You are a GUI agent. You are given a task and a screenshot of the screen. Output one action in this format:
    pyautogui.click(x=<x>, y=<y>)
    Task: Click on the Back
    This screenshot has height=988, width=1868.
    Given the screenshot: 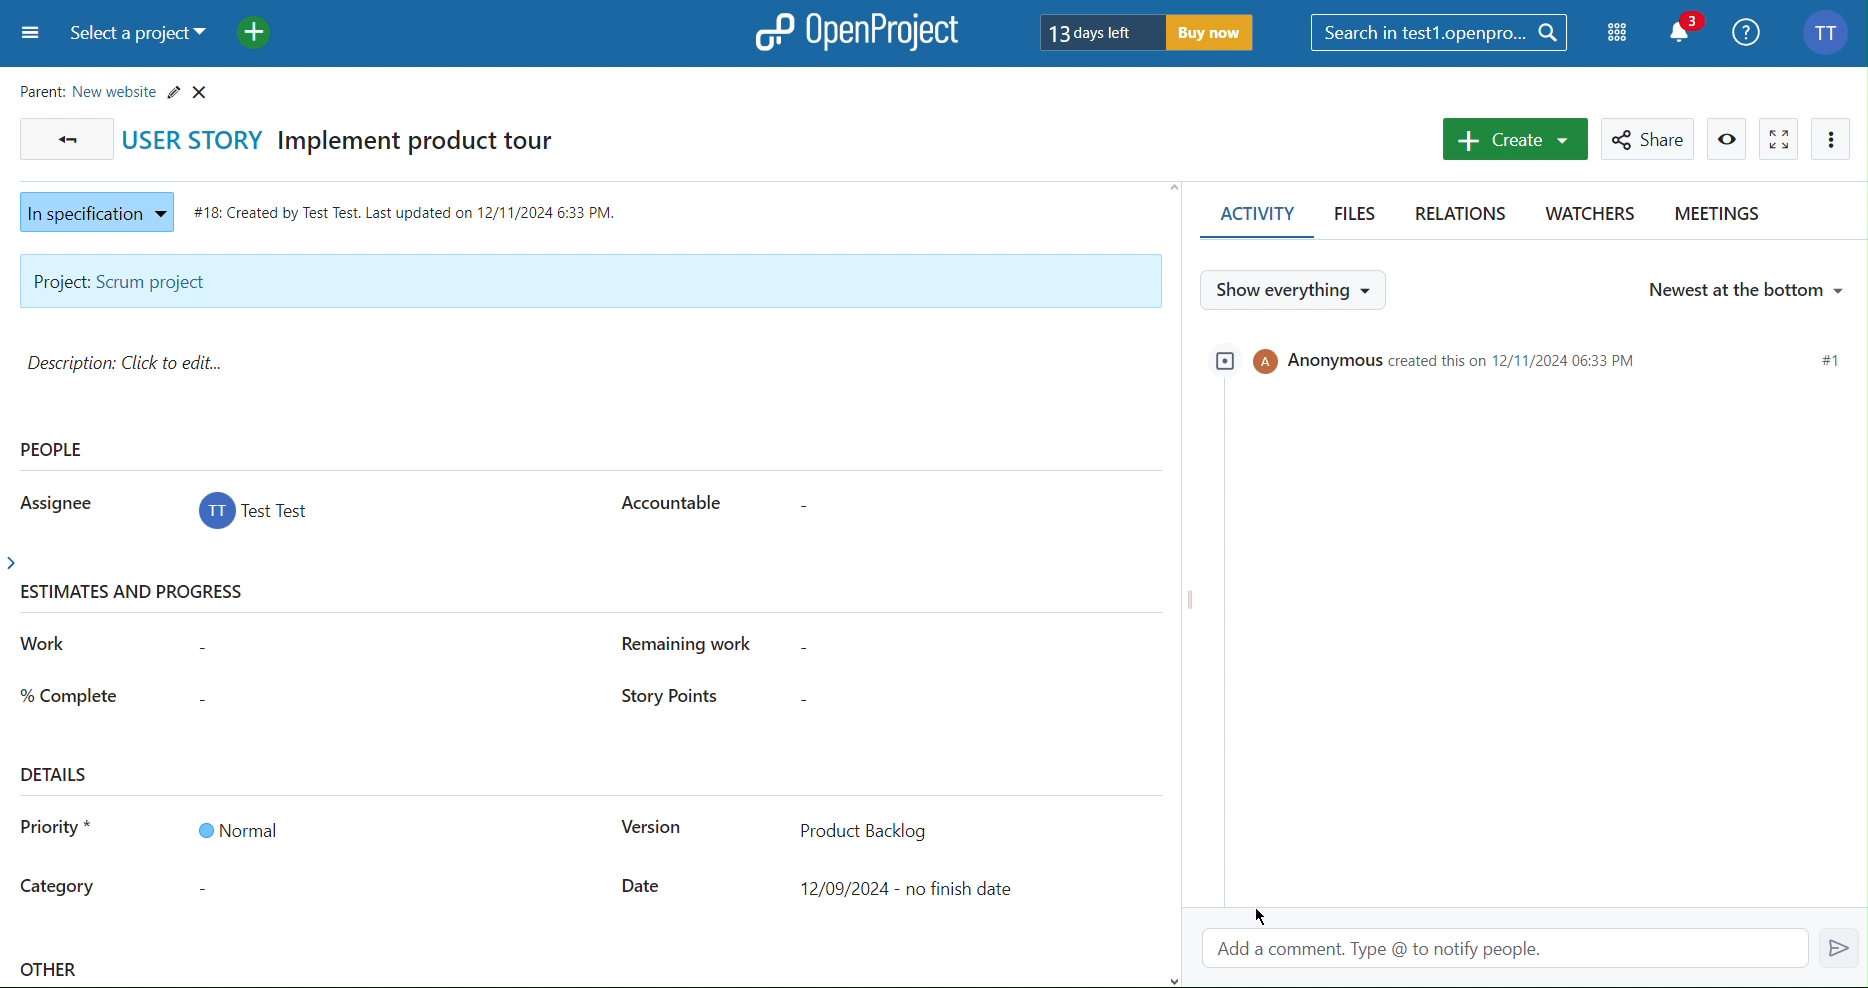 What is the action you would take?
    pyautogui.click(x=63, y=138)
    